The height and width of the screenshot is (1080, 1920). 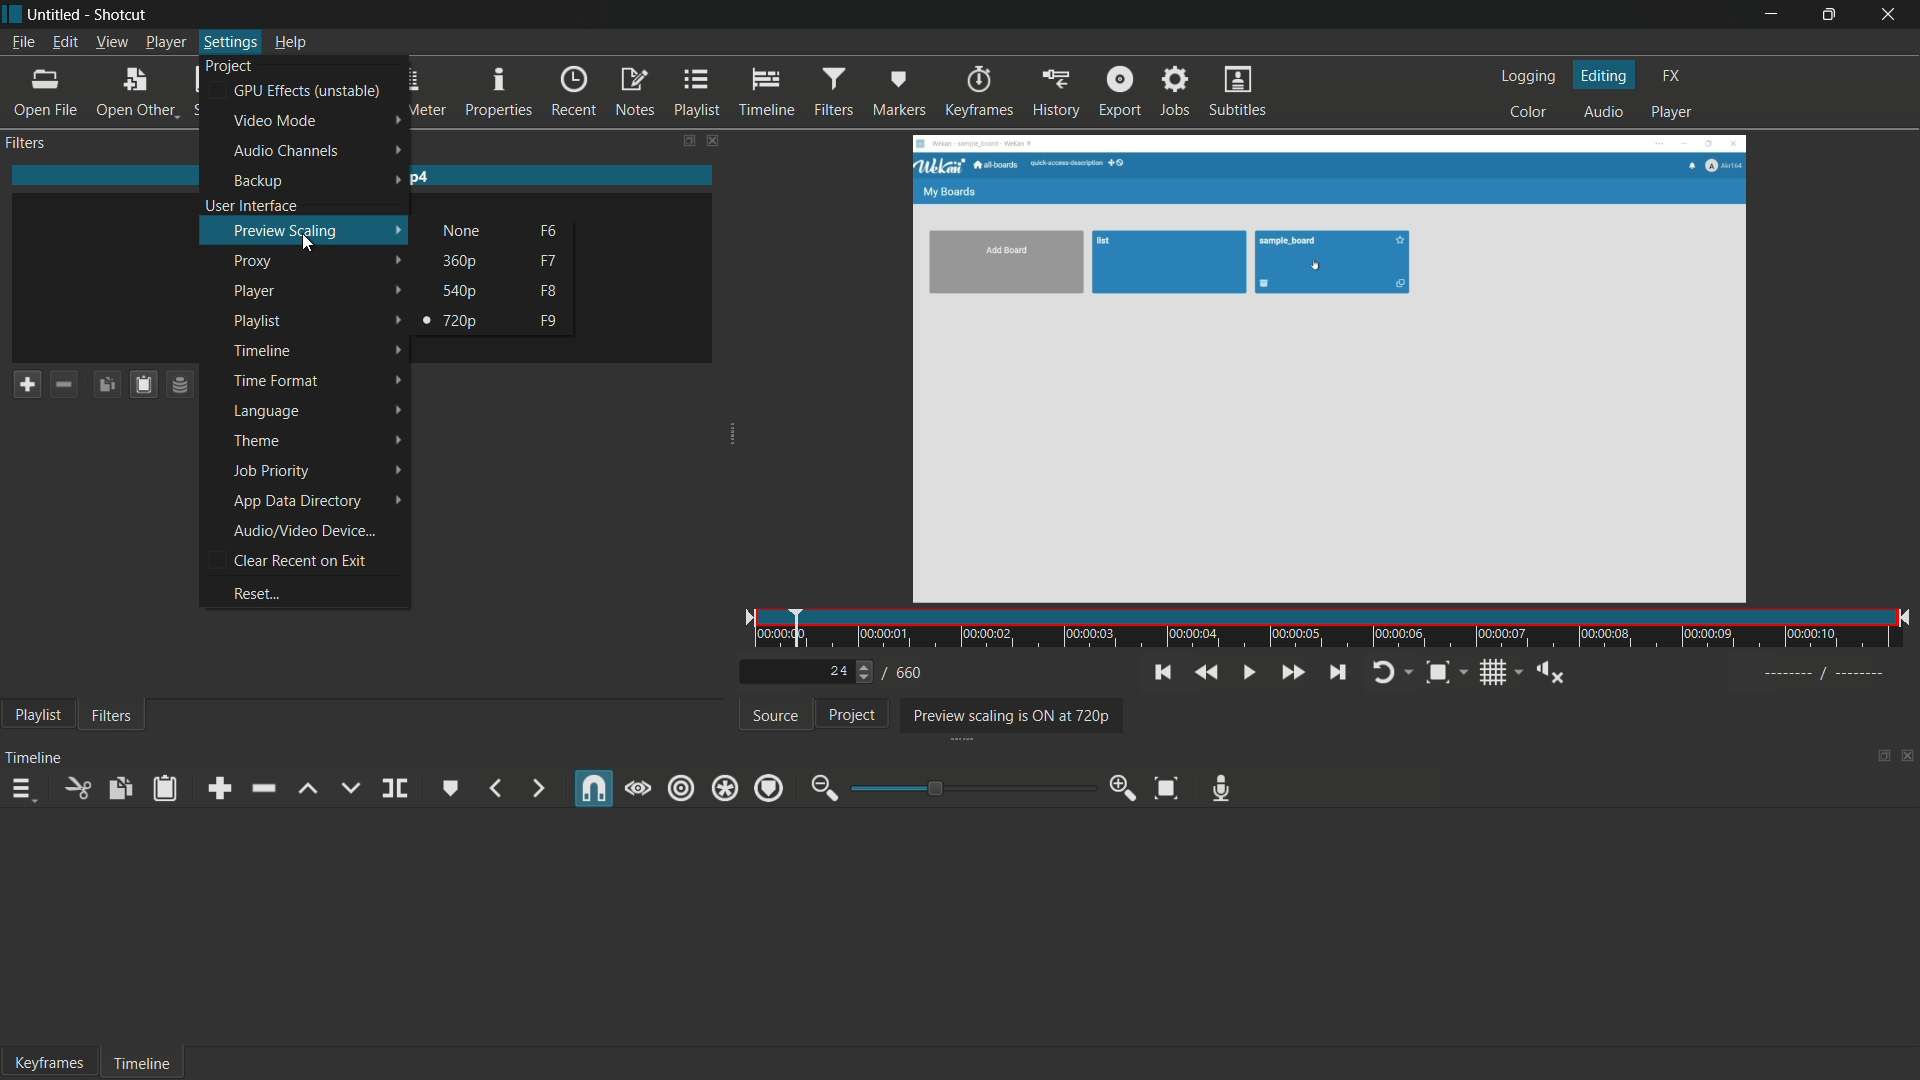 I want to click on source, so click(x=775, y=715).